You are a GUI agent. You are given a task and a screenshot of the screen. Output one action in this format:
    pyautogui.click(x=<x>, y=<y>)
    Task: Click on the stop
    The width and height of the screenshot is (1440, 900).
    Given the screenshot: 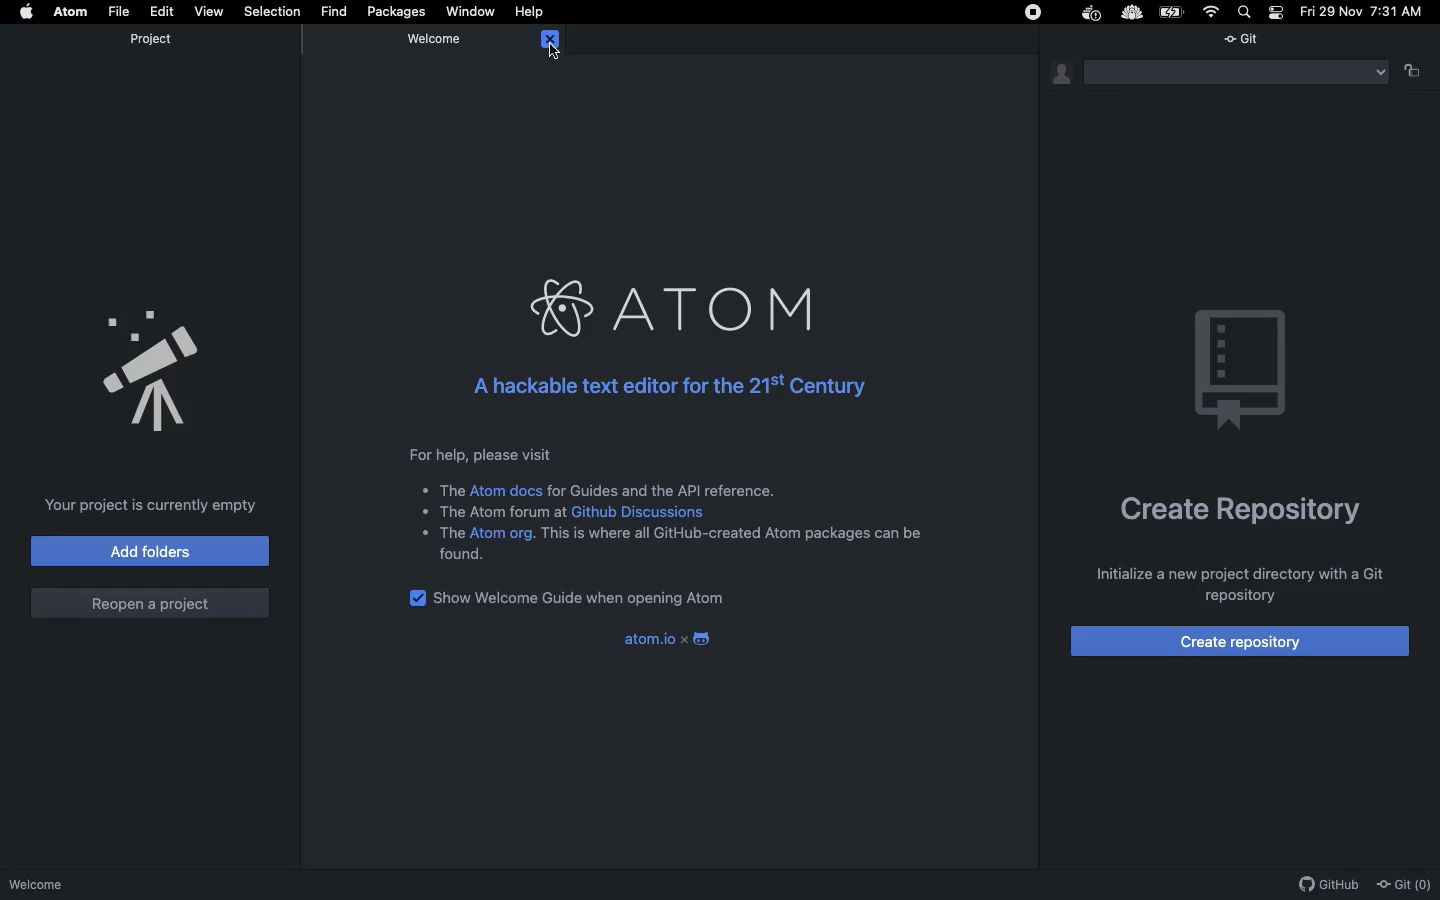 What is the action you would take?
    pyautogui.click(x=1033, y=12)
    